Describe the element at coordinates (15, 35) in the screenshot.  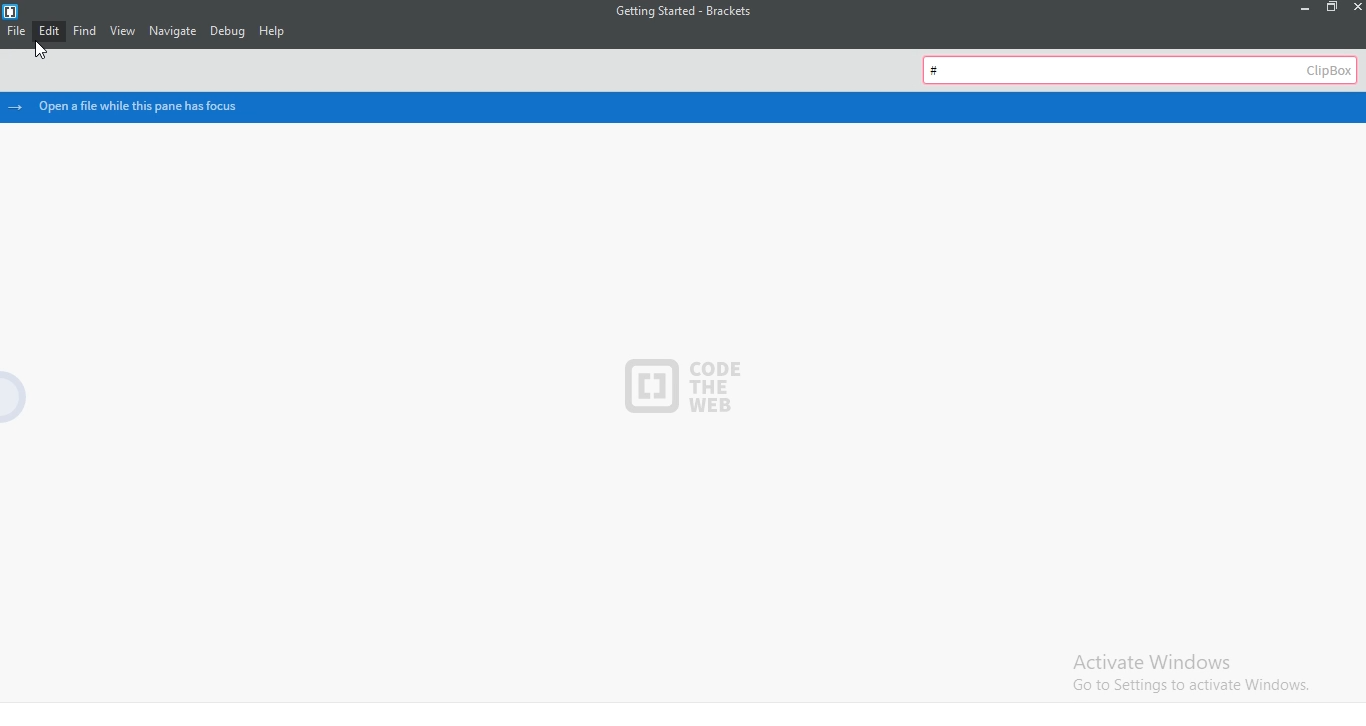
I see `File` at that location.